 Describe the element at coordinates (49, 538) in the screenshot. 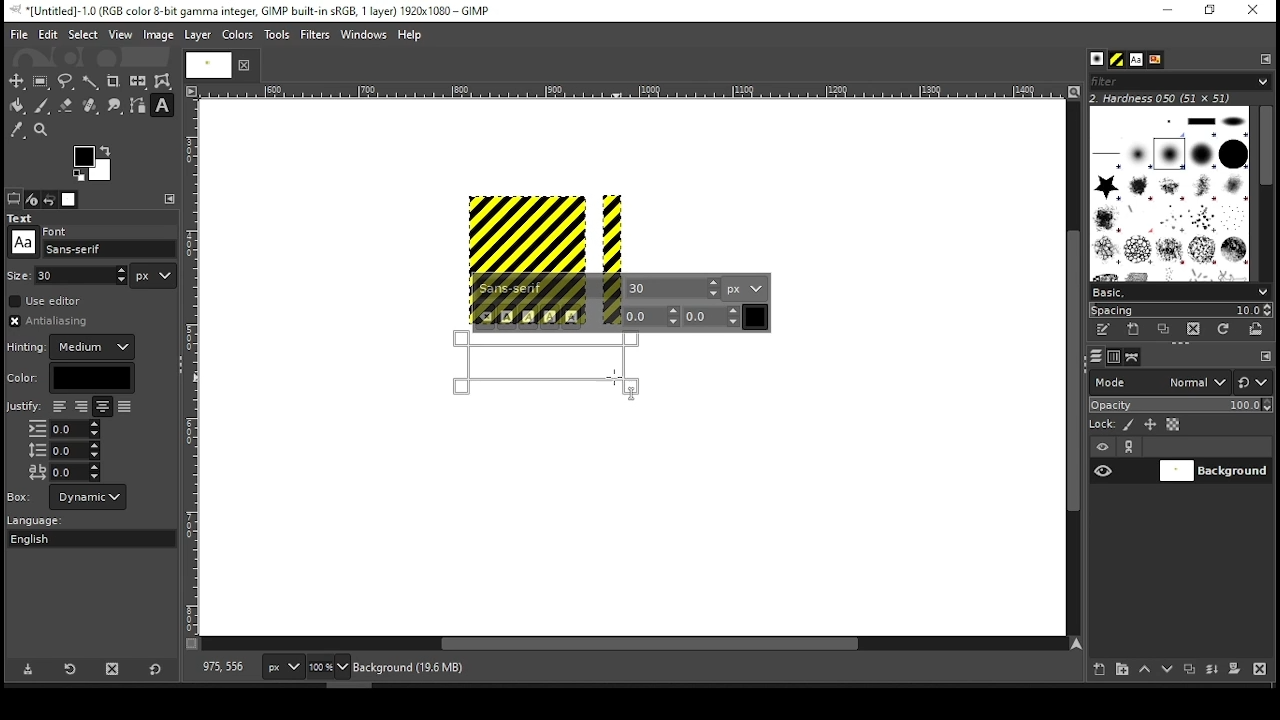

I see `english` at that location.